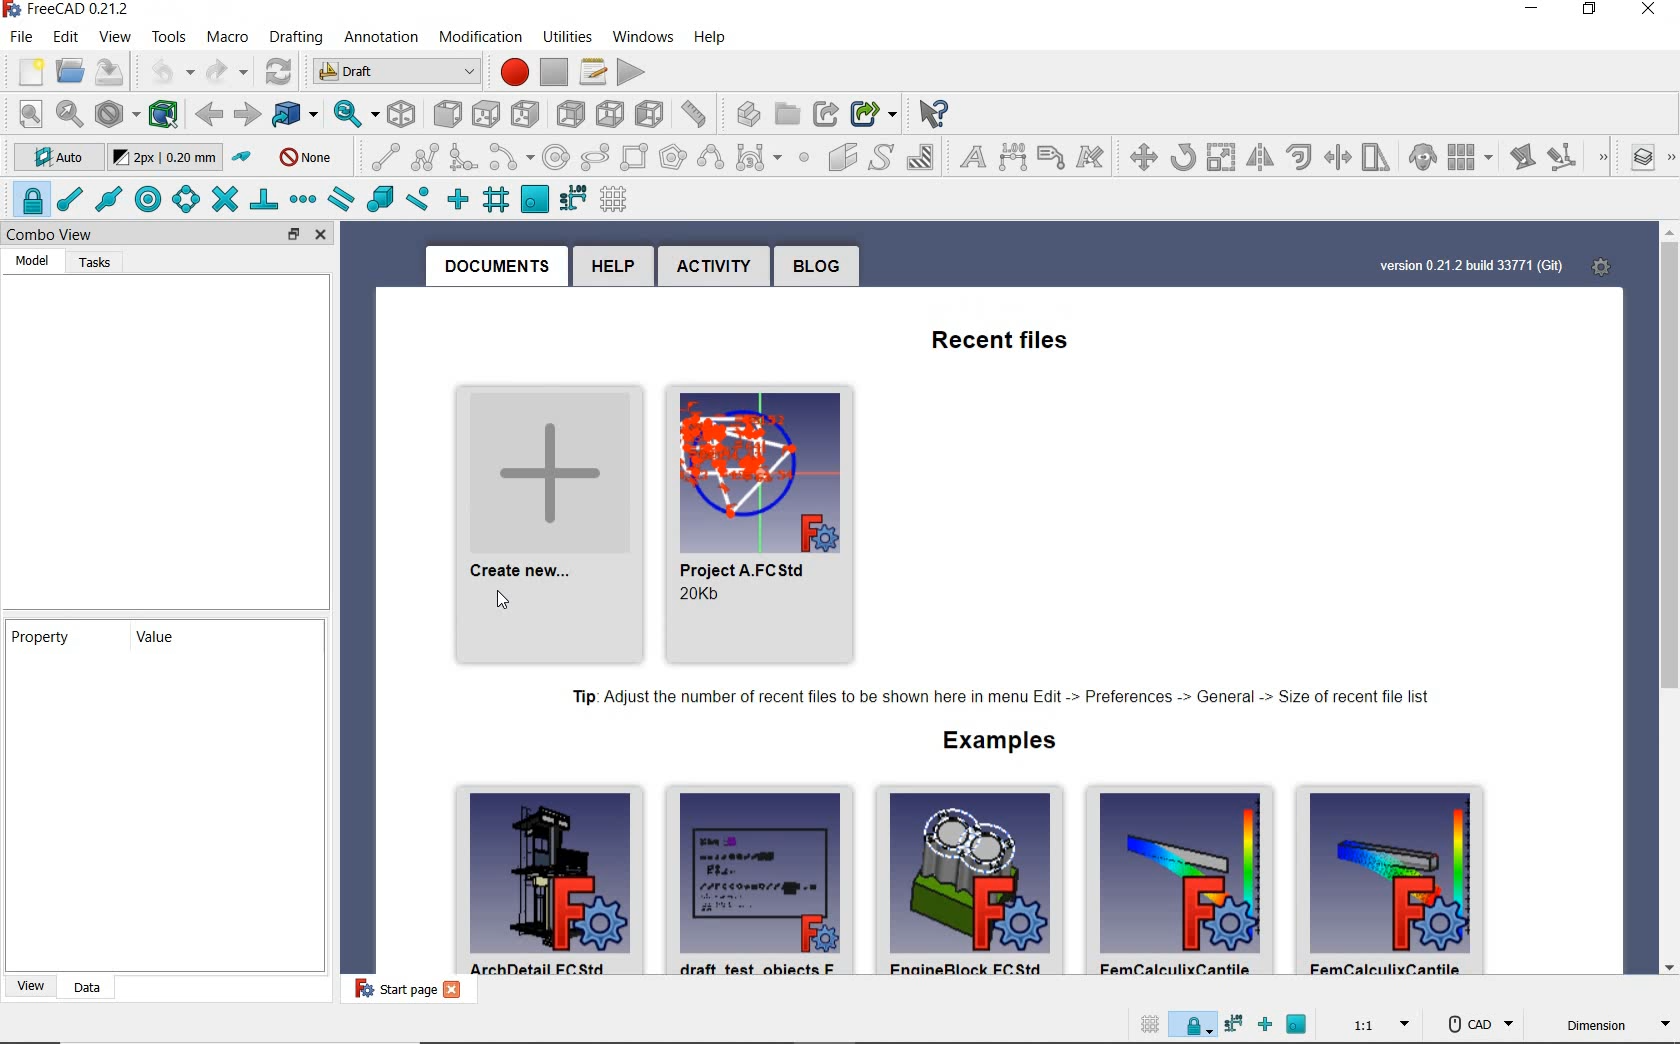 The width and height of the screenshot is (1680, 1044). What do you see at coordinates (26, 990) in the screenshot?
I see `view` at bounding box center [26, 990].